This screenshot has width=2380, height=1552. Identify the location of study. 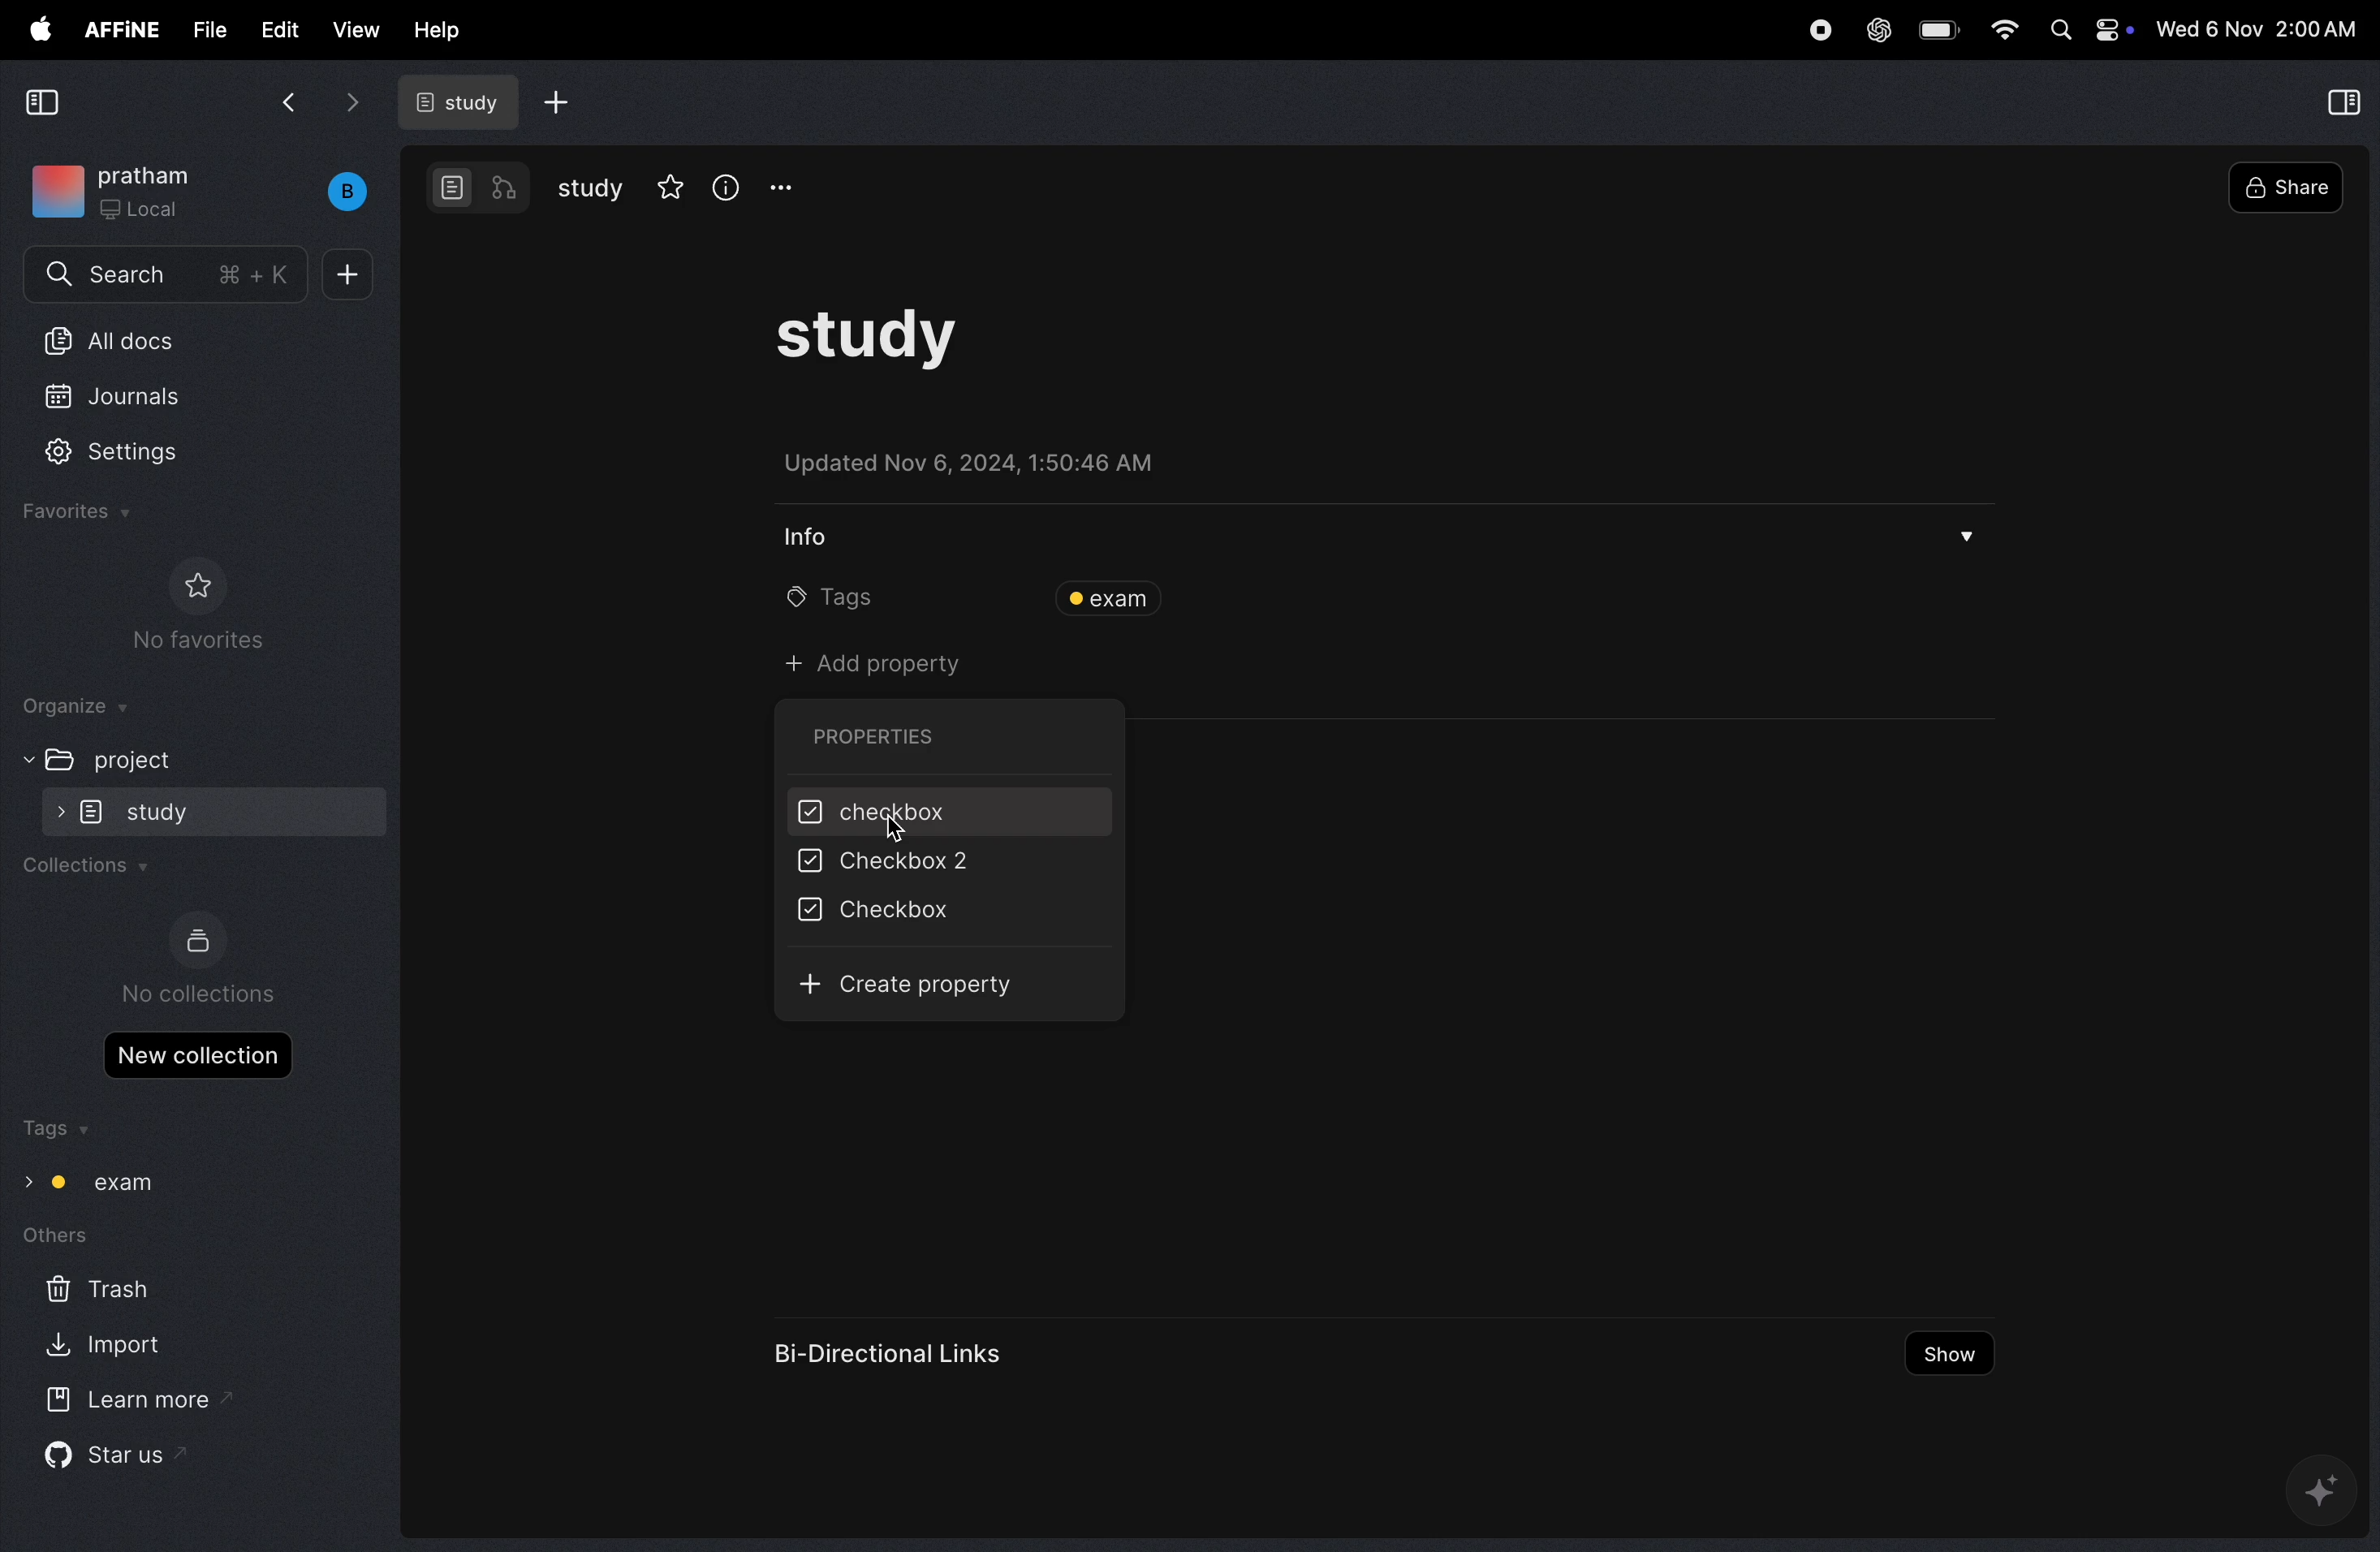
(213, 810).